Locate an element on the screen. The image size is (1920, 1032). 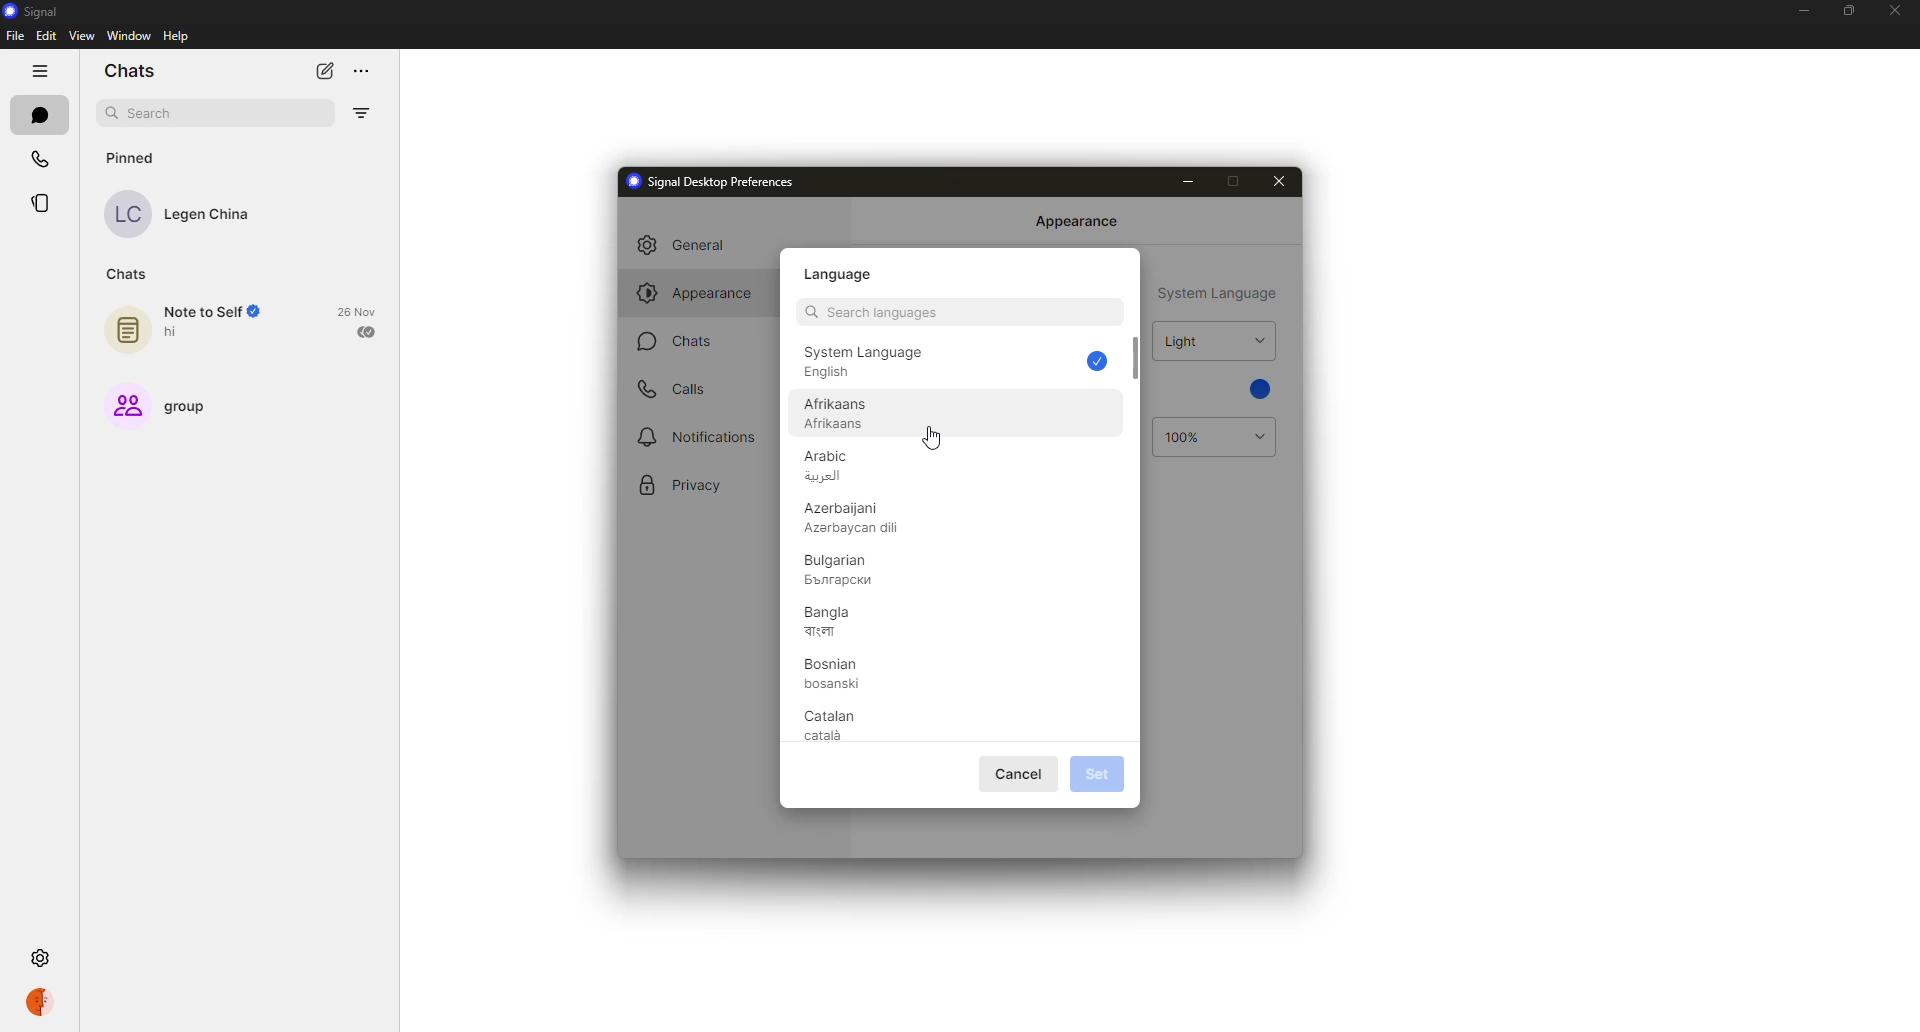
cancel is located at coordinates (1021, 774).